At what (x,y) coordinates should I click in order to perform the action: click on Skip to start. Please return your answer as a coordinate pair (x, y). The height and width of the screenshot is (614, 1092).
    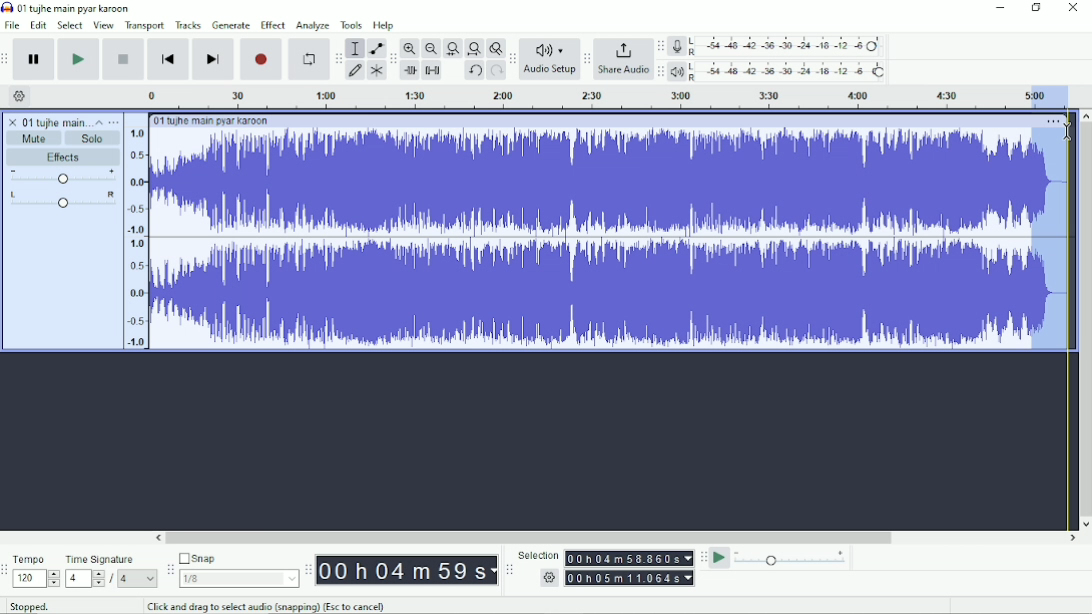
    Looking at the image, I should click on (168, 60).